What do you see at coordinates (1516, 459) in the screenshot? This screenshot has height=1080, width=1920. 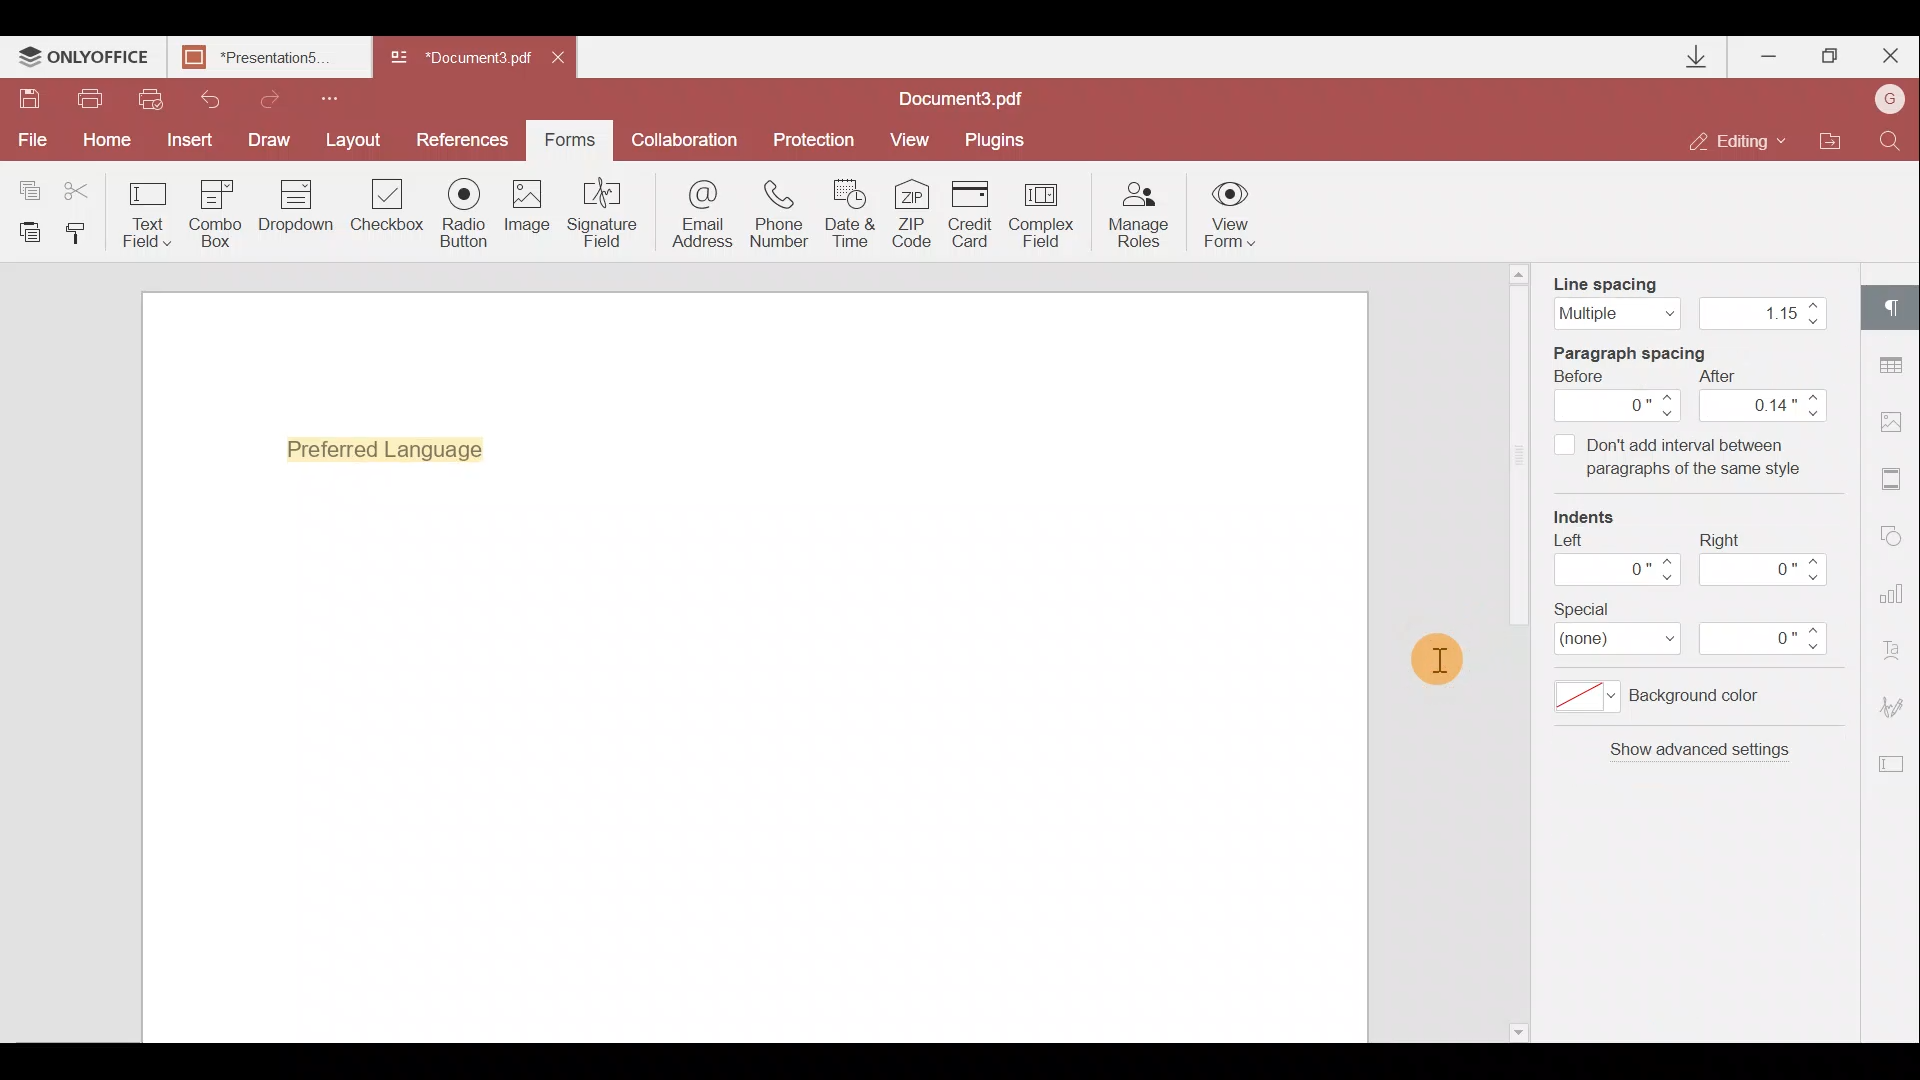 I see `scroll bar` at bounding box center [1516, 459].